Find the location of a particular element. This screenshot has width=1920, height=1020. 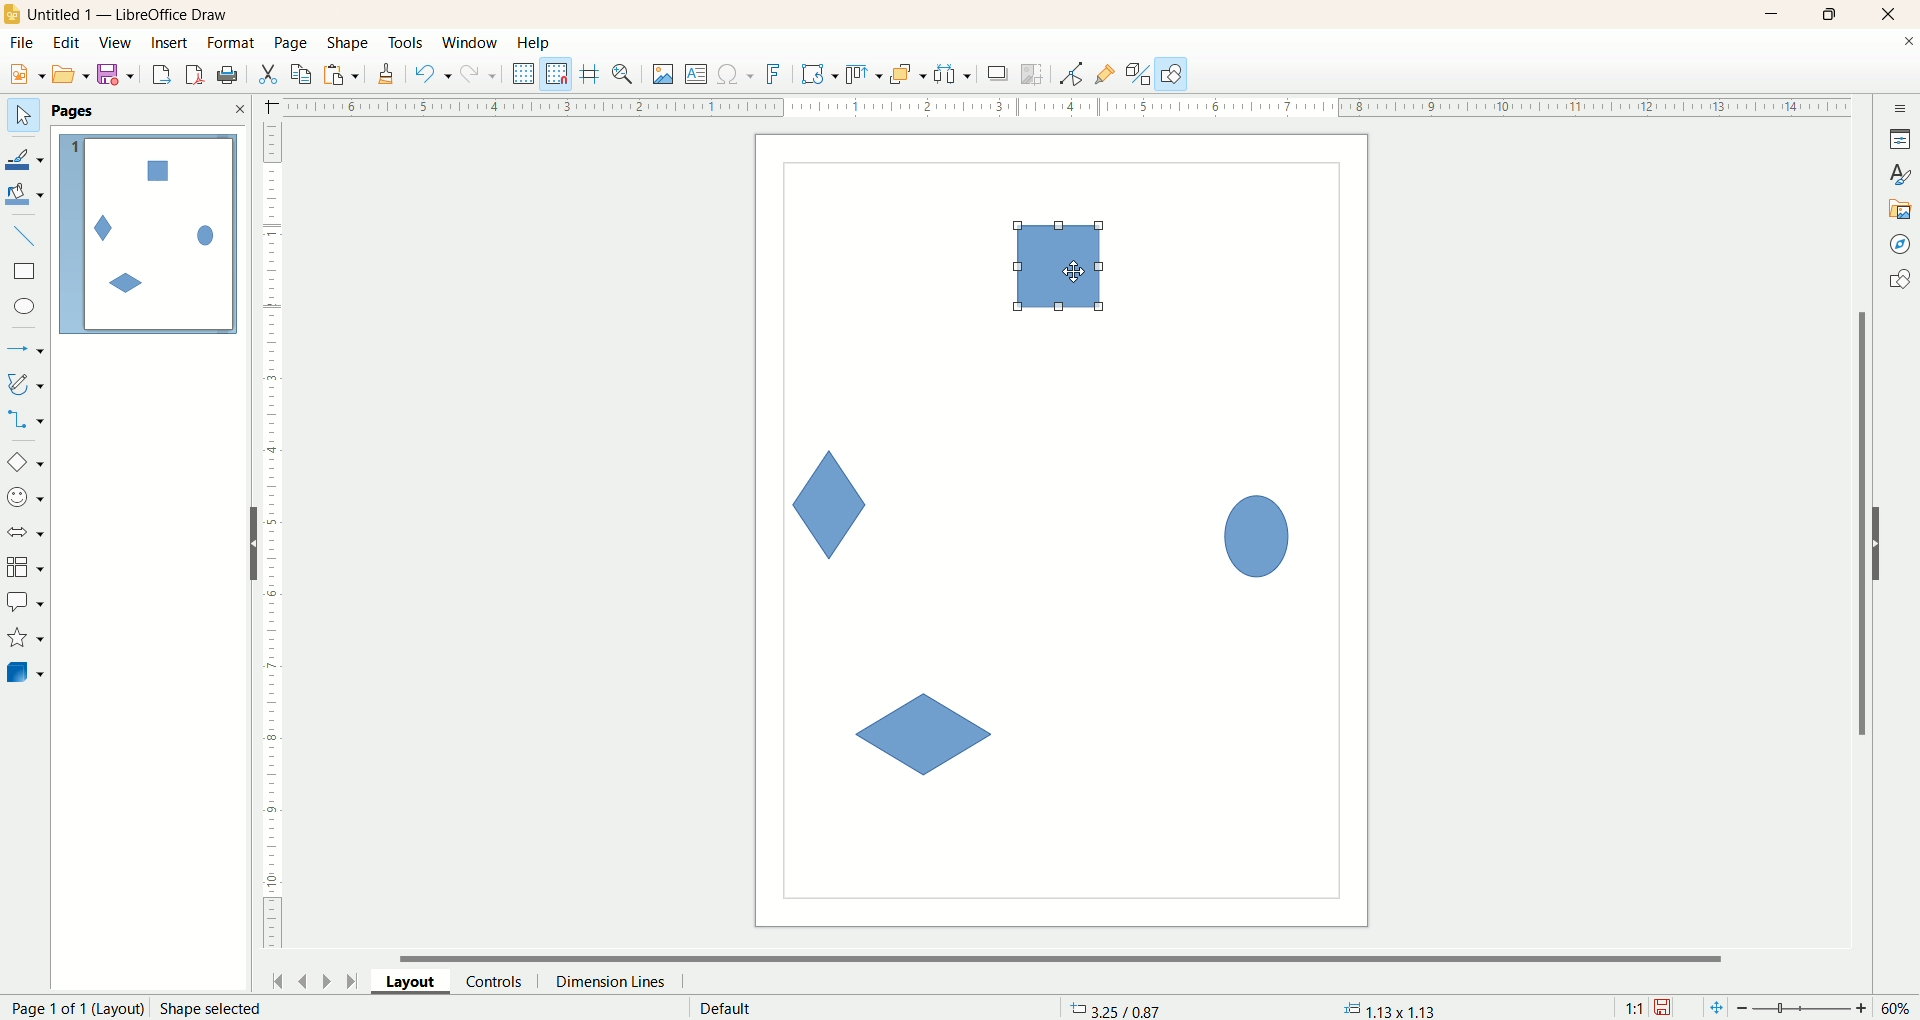

redo is located at coordinates (483, 73).